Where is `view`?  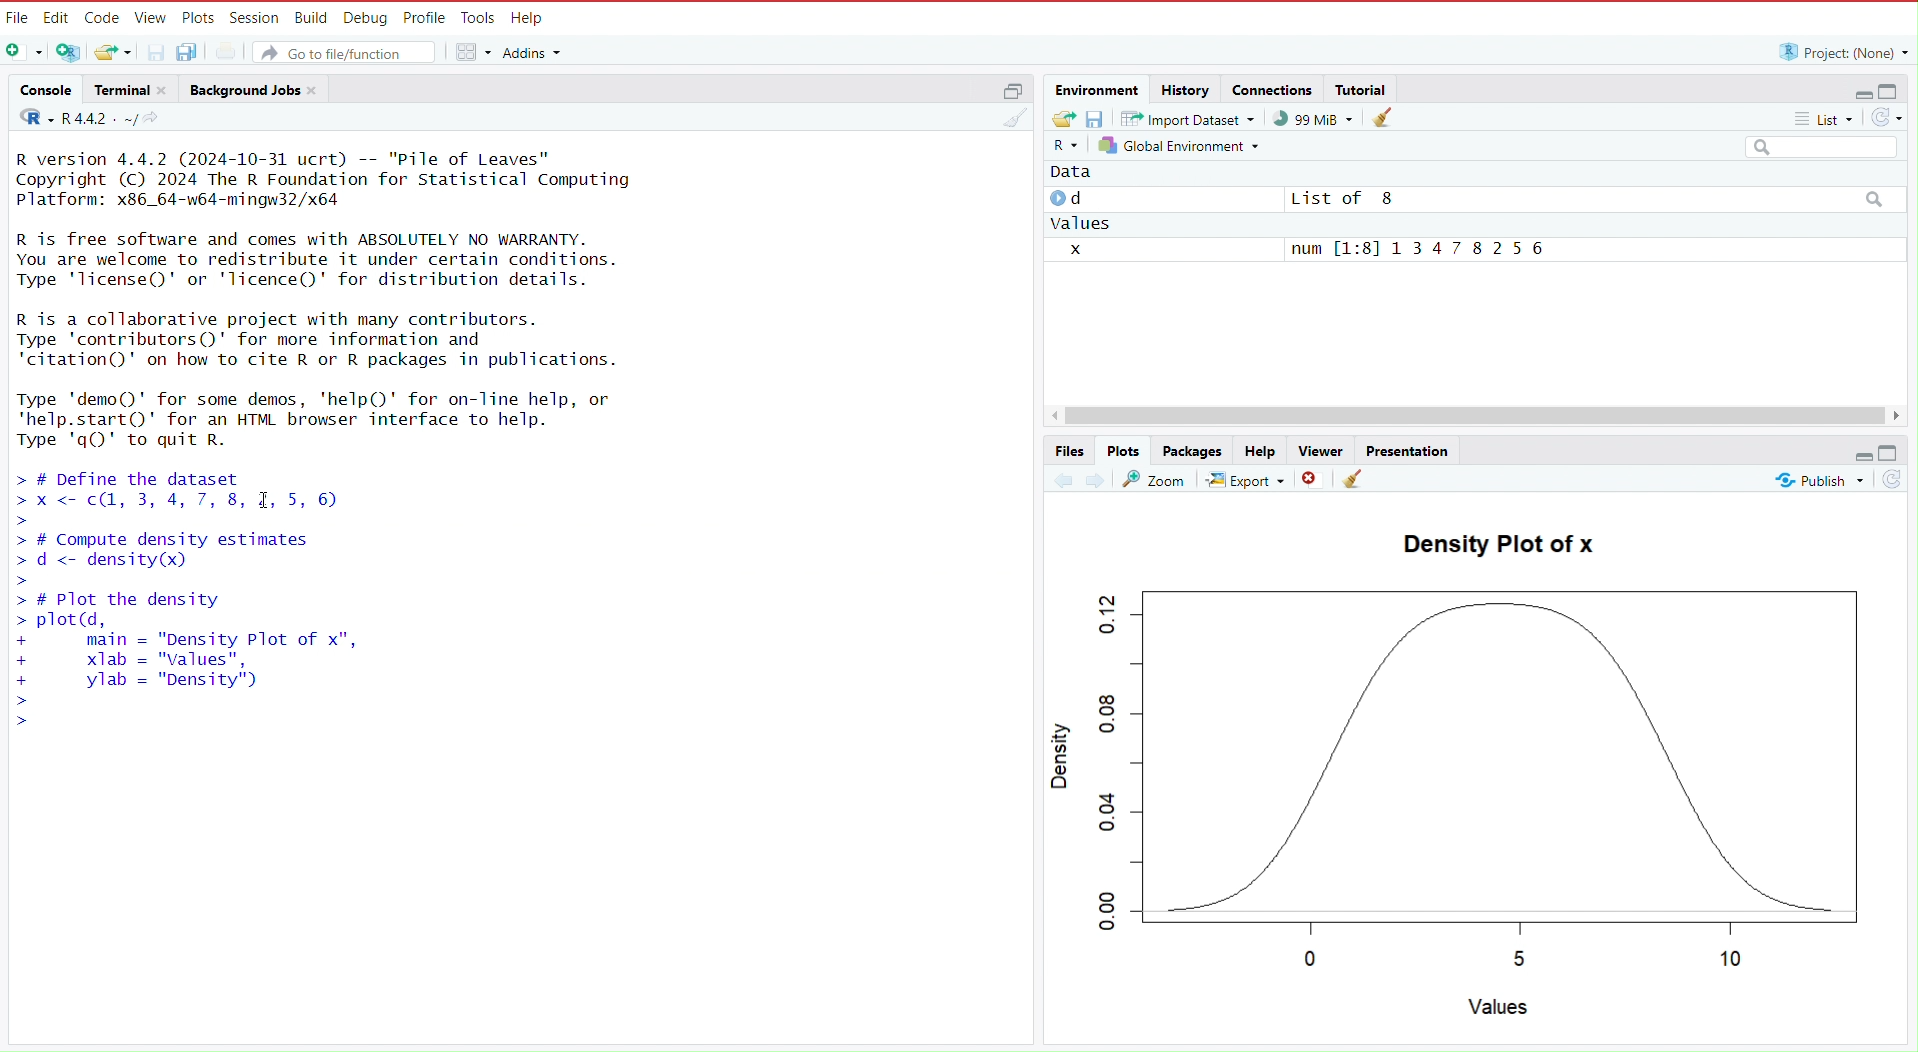 view is located at coordinates (151, 16).